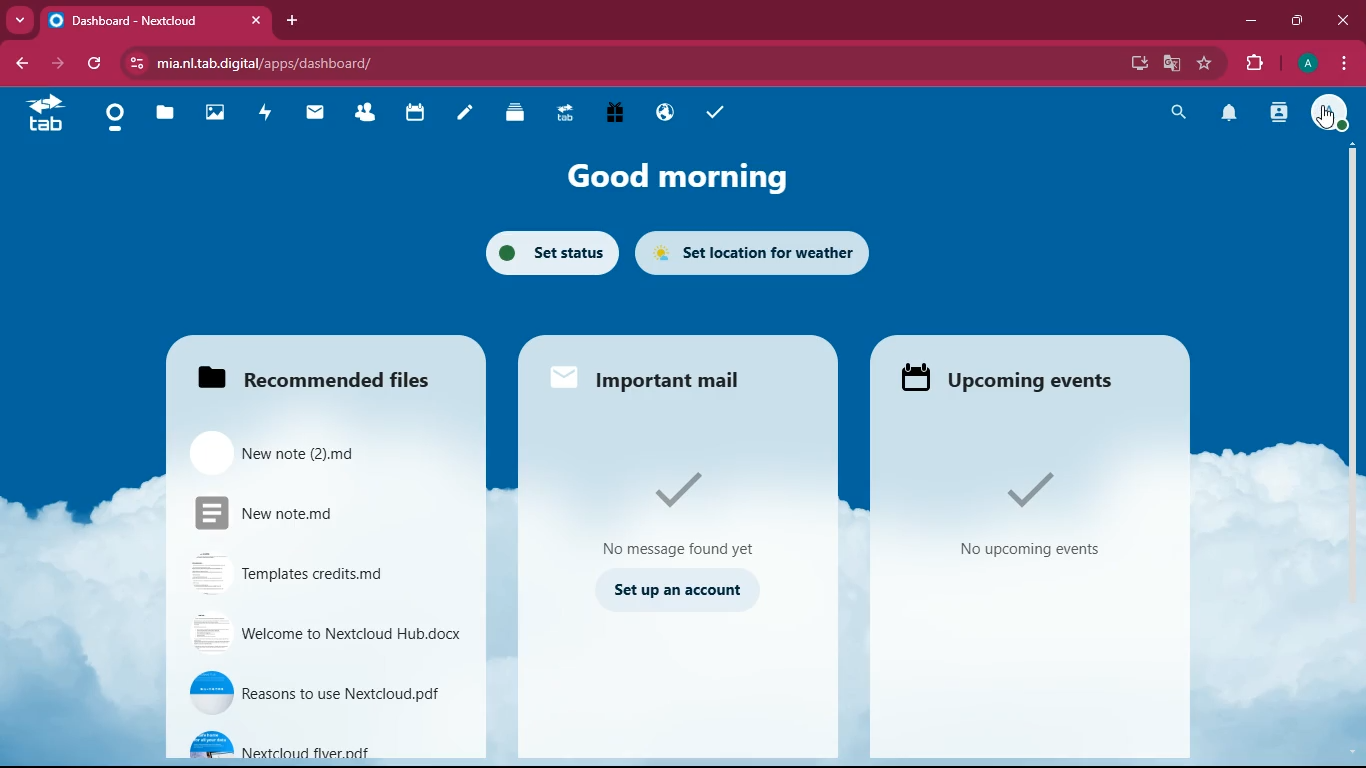 Image resolution: width=1366 pixels, height=768 pixels. What do you see at coordinates (547, 253) in the screenshot?
I see `set status` at bounding box center [547, 253].